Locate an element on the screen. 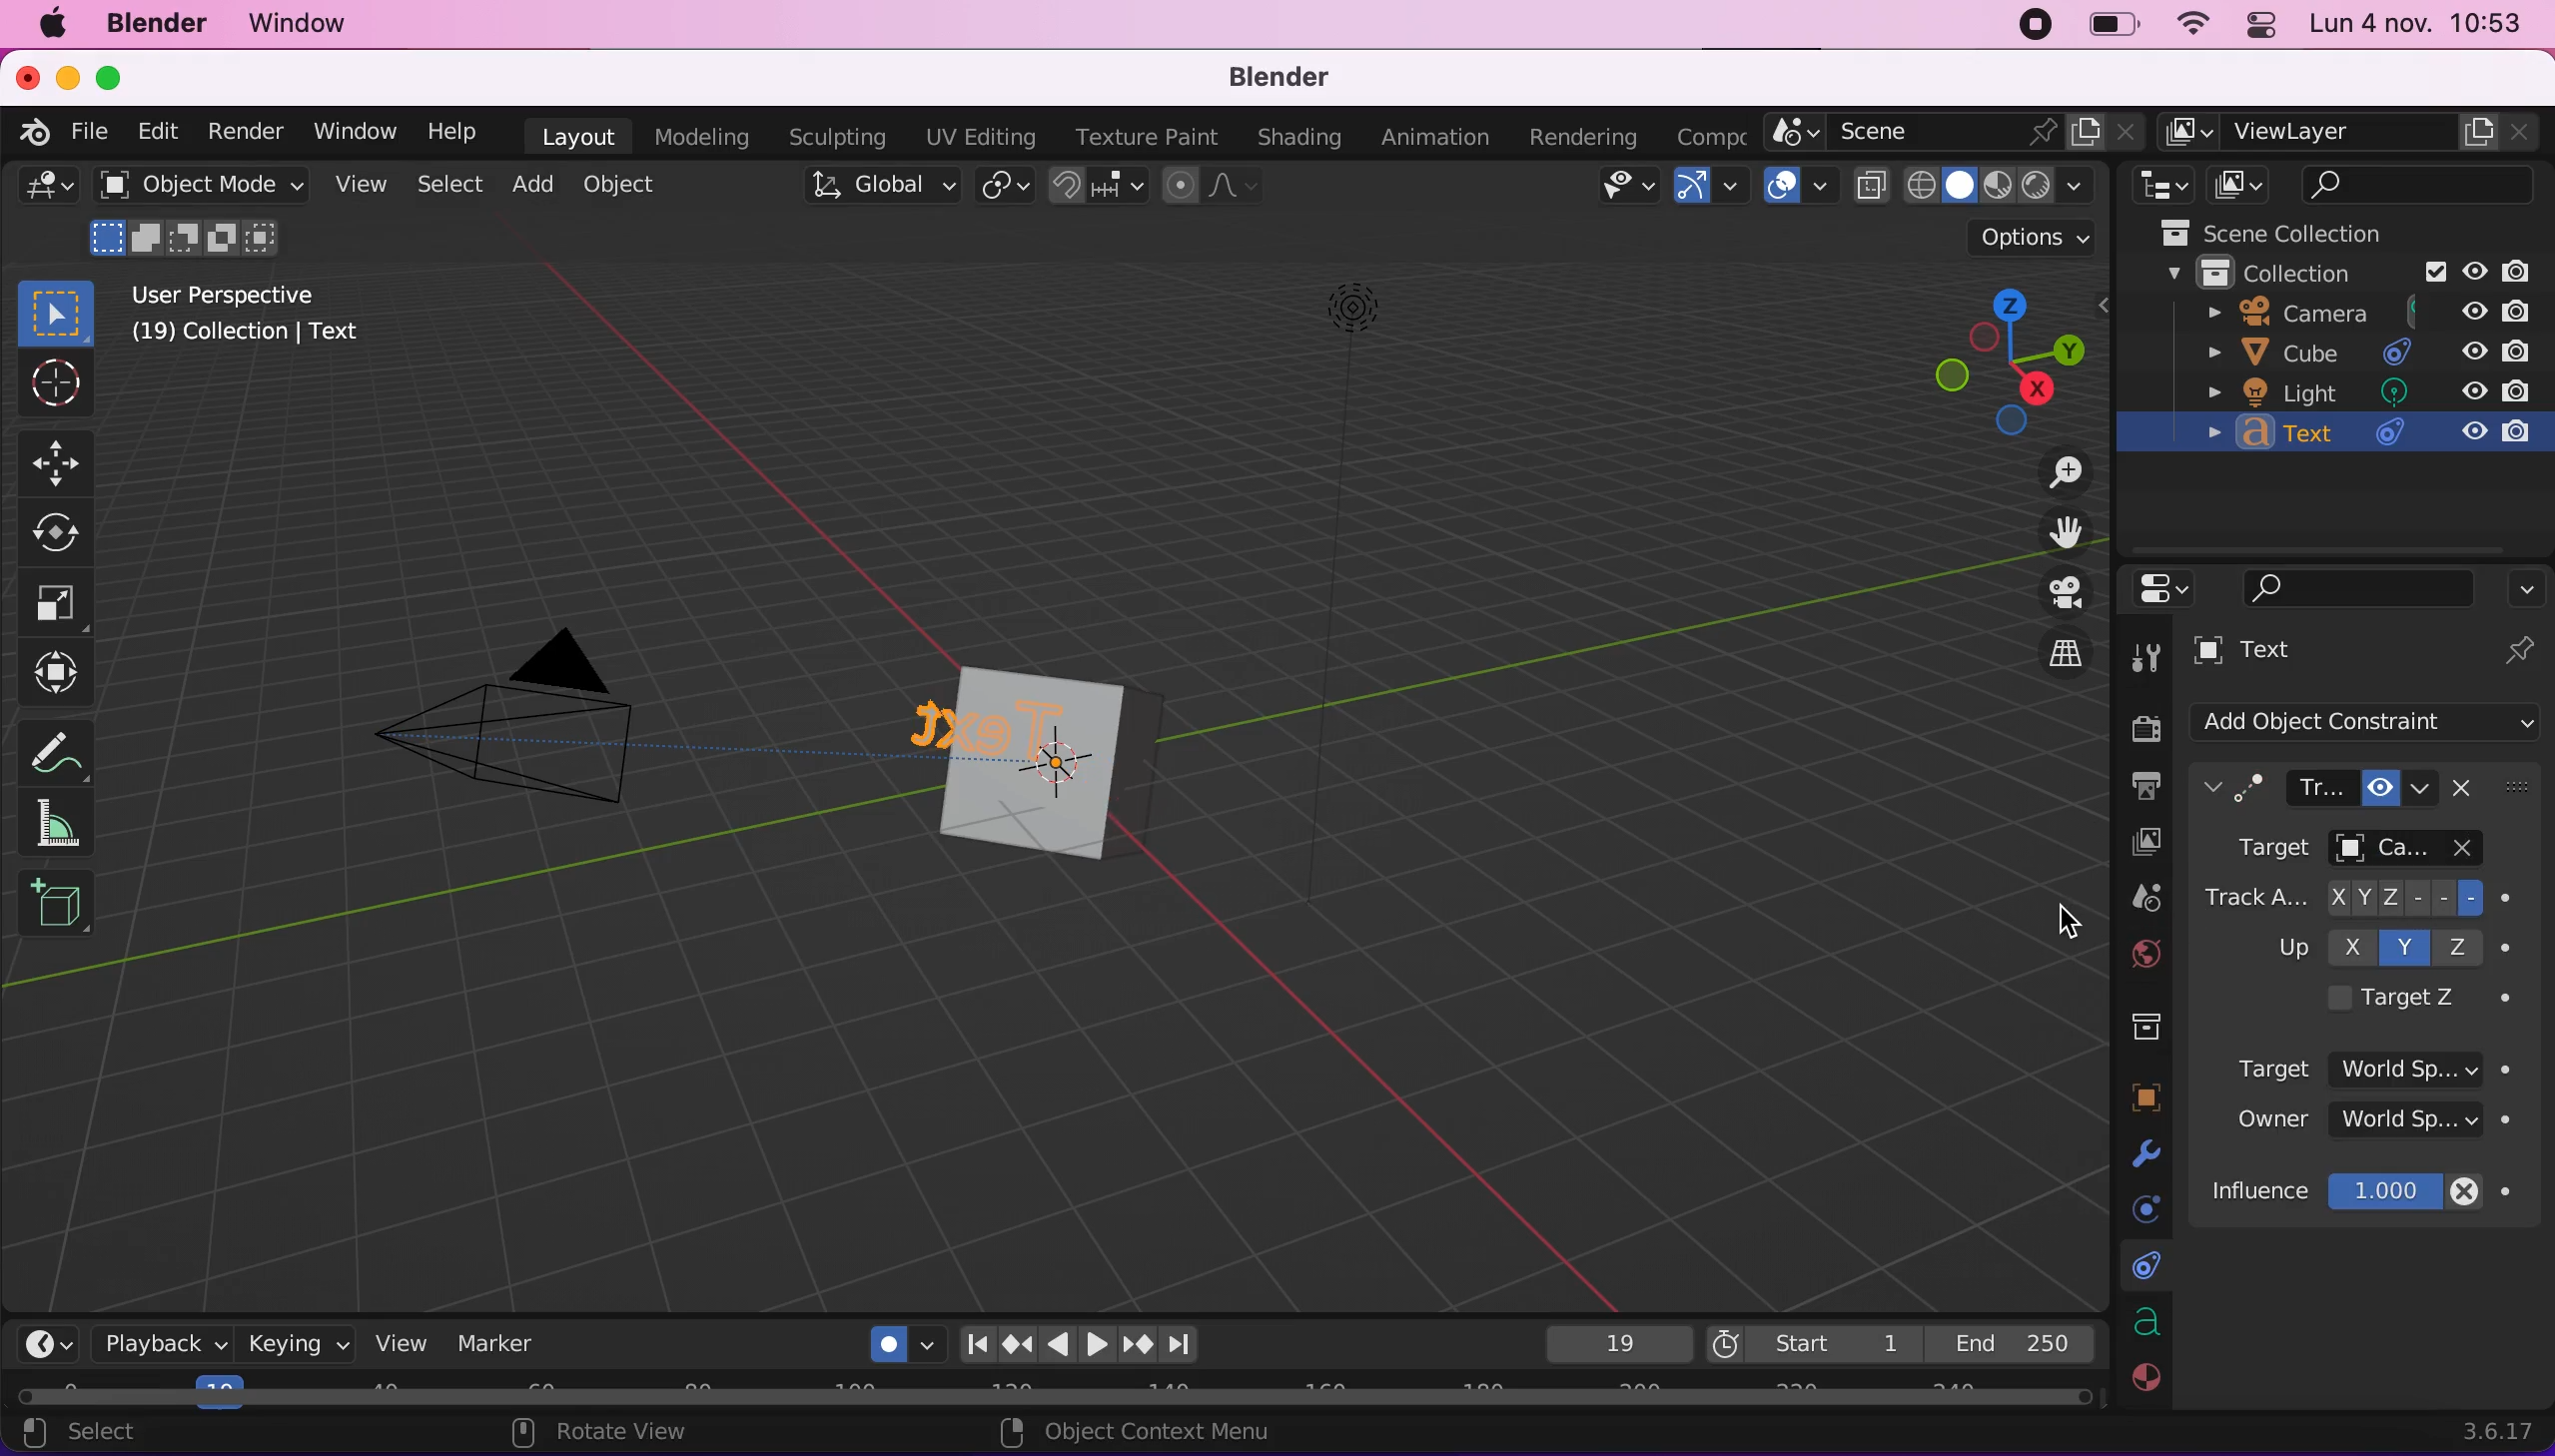  options is located at coordinates (2028, 235).